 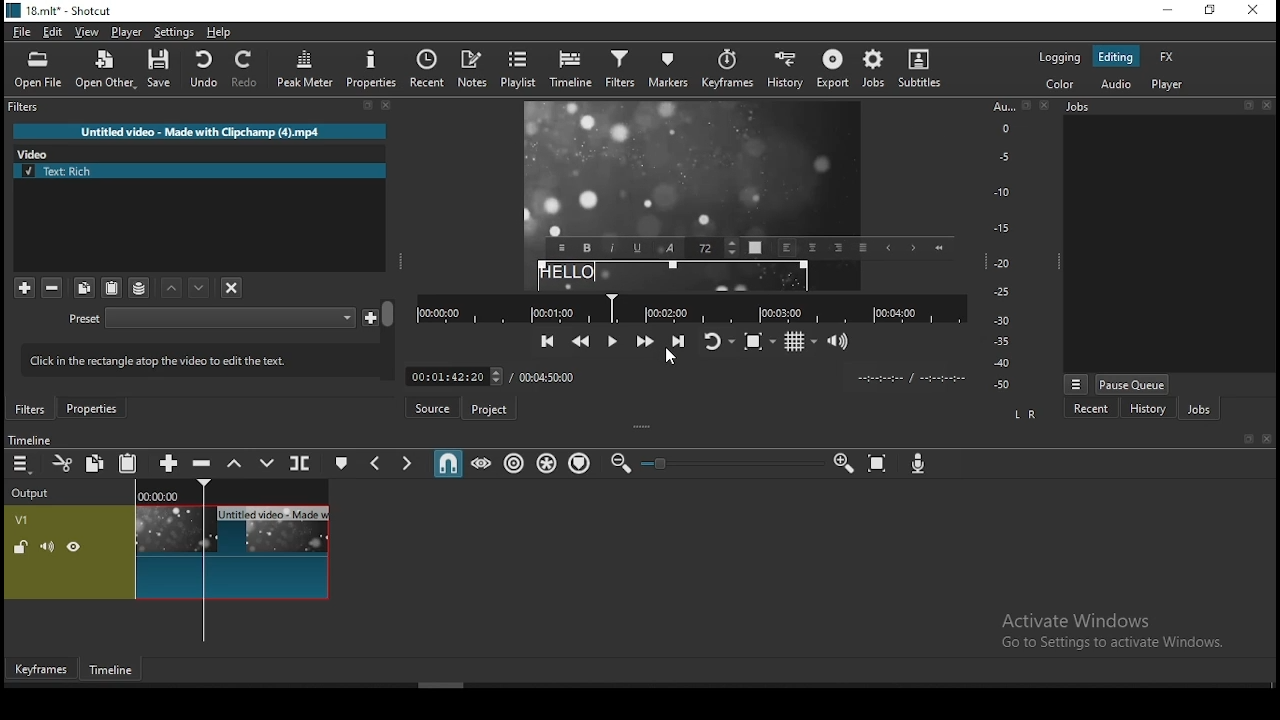 I want to click on save, so click(x=159, y=68).